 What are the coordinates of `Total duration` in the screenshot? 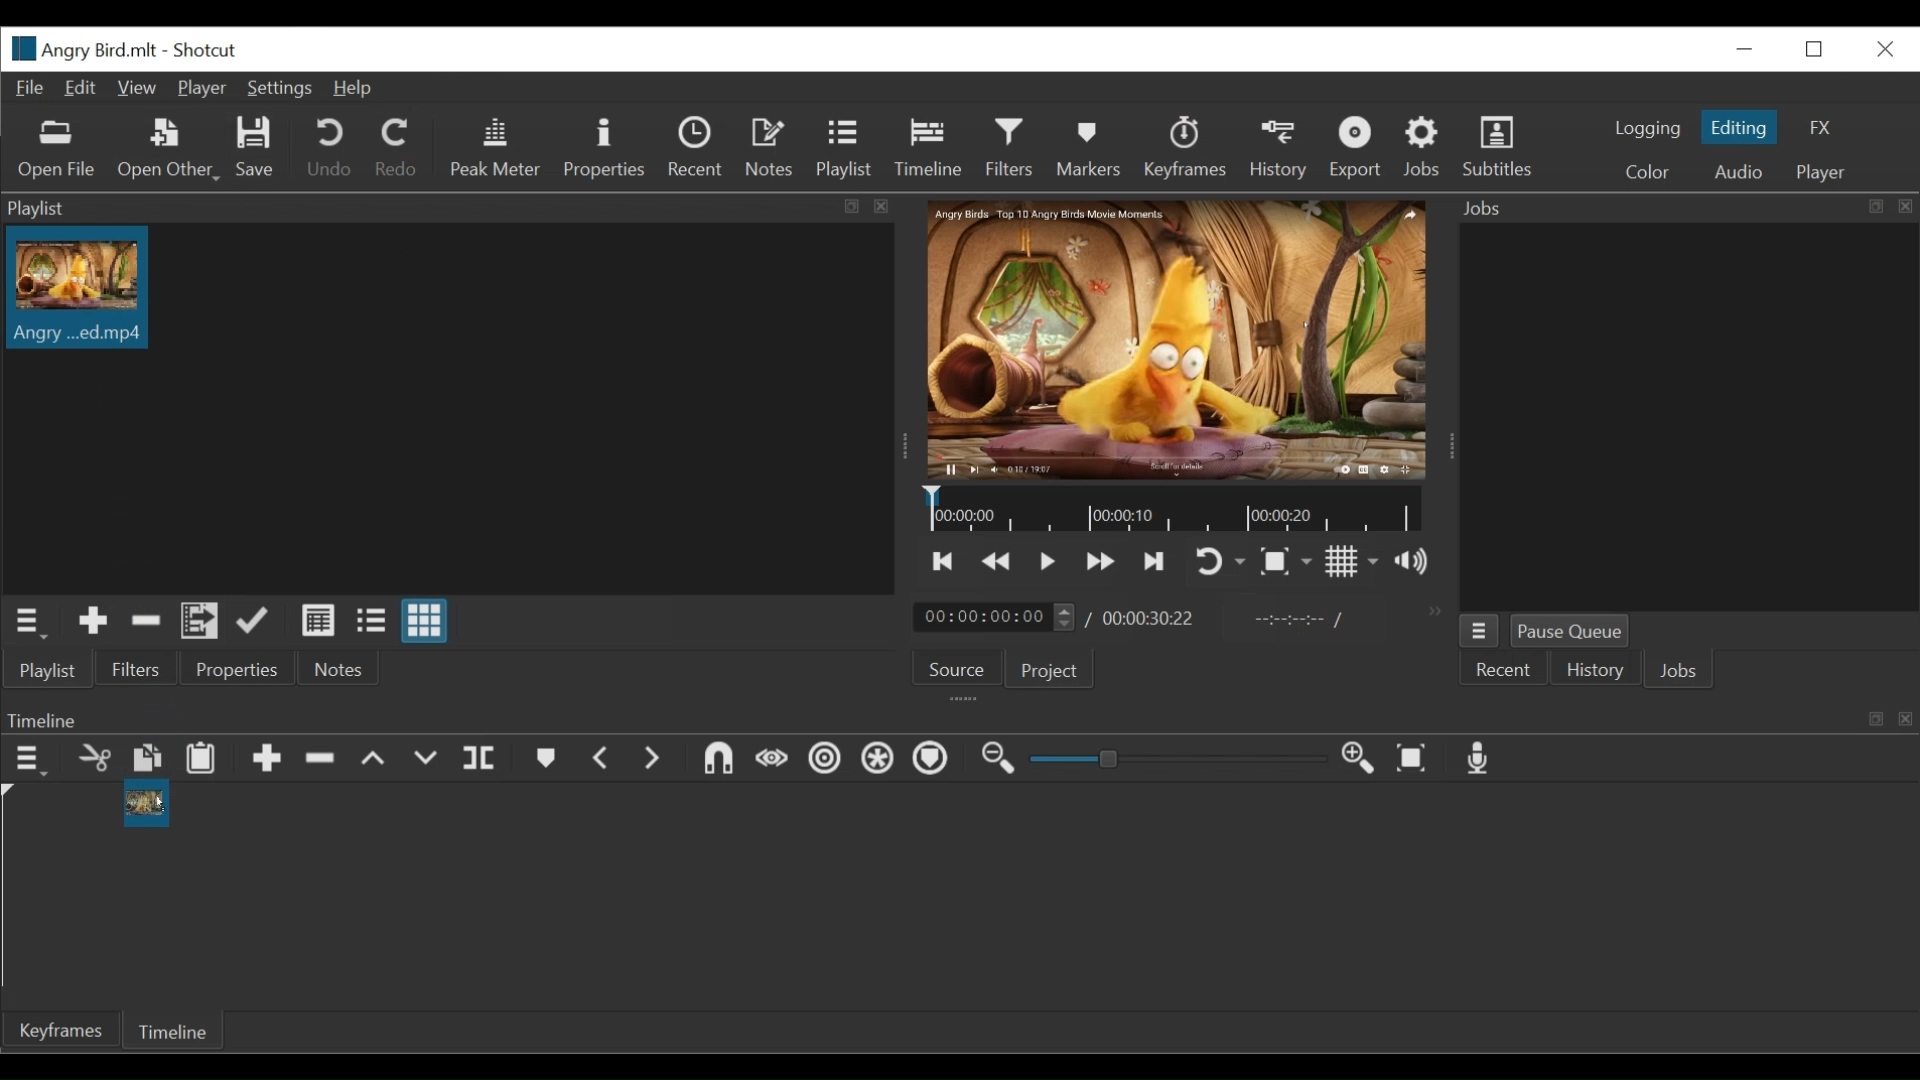 It's located at (1150, 617).